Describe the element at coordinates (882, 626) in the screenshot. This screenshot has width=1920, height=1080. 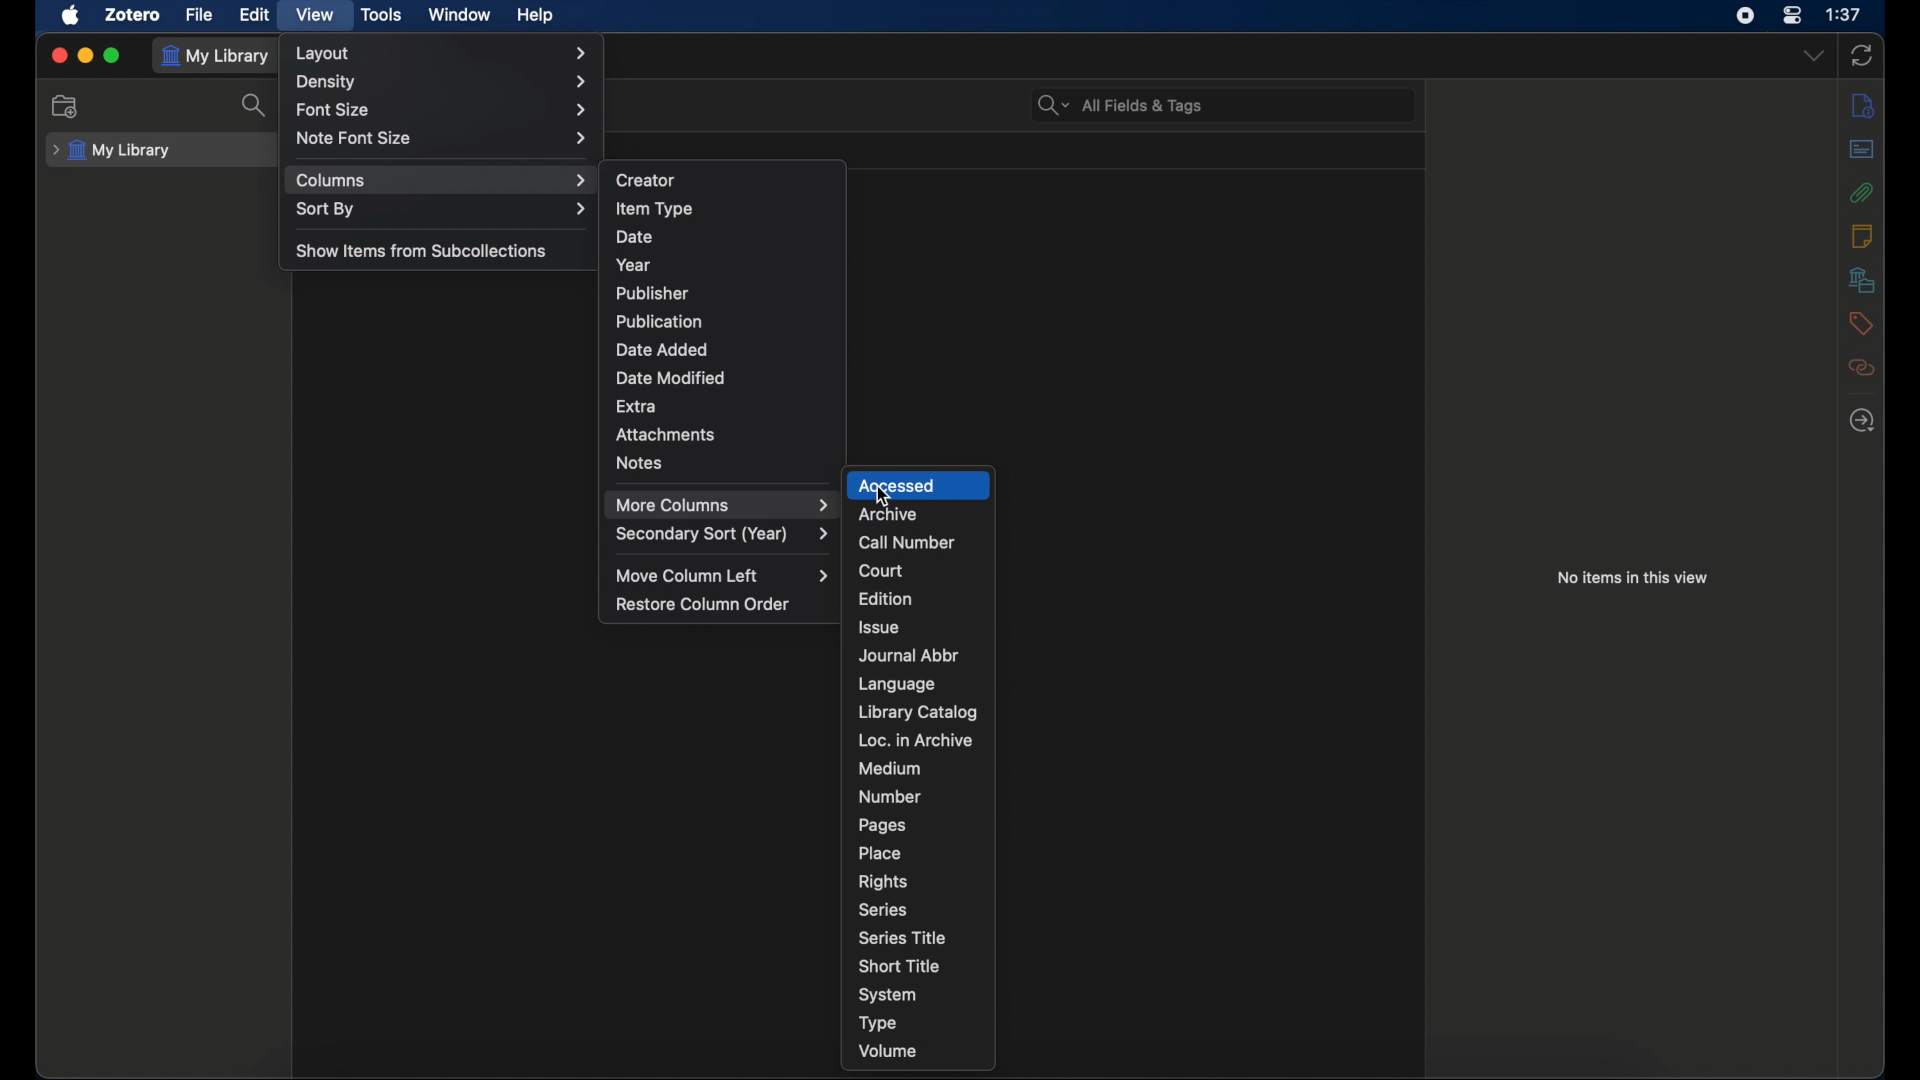
I see `issue` at that location.